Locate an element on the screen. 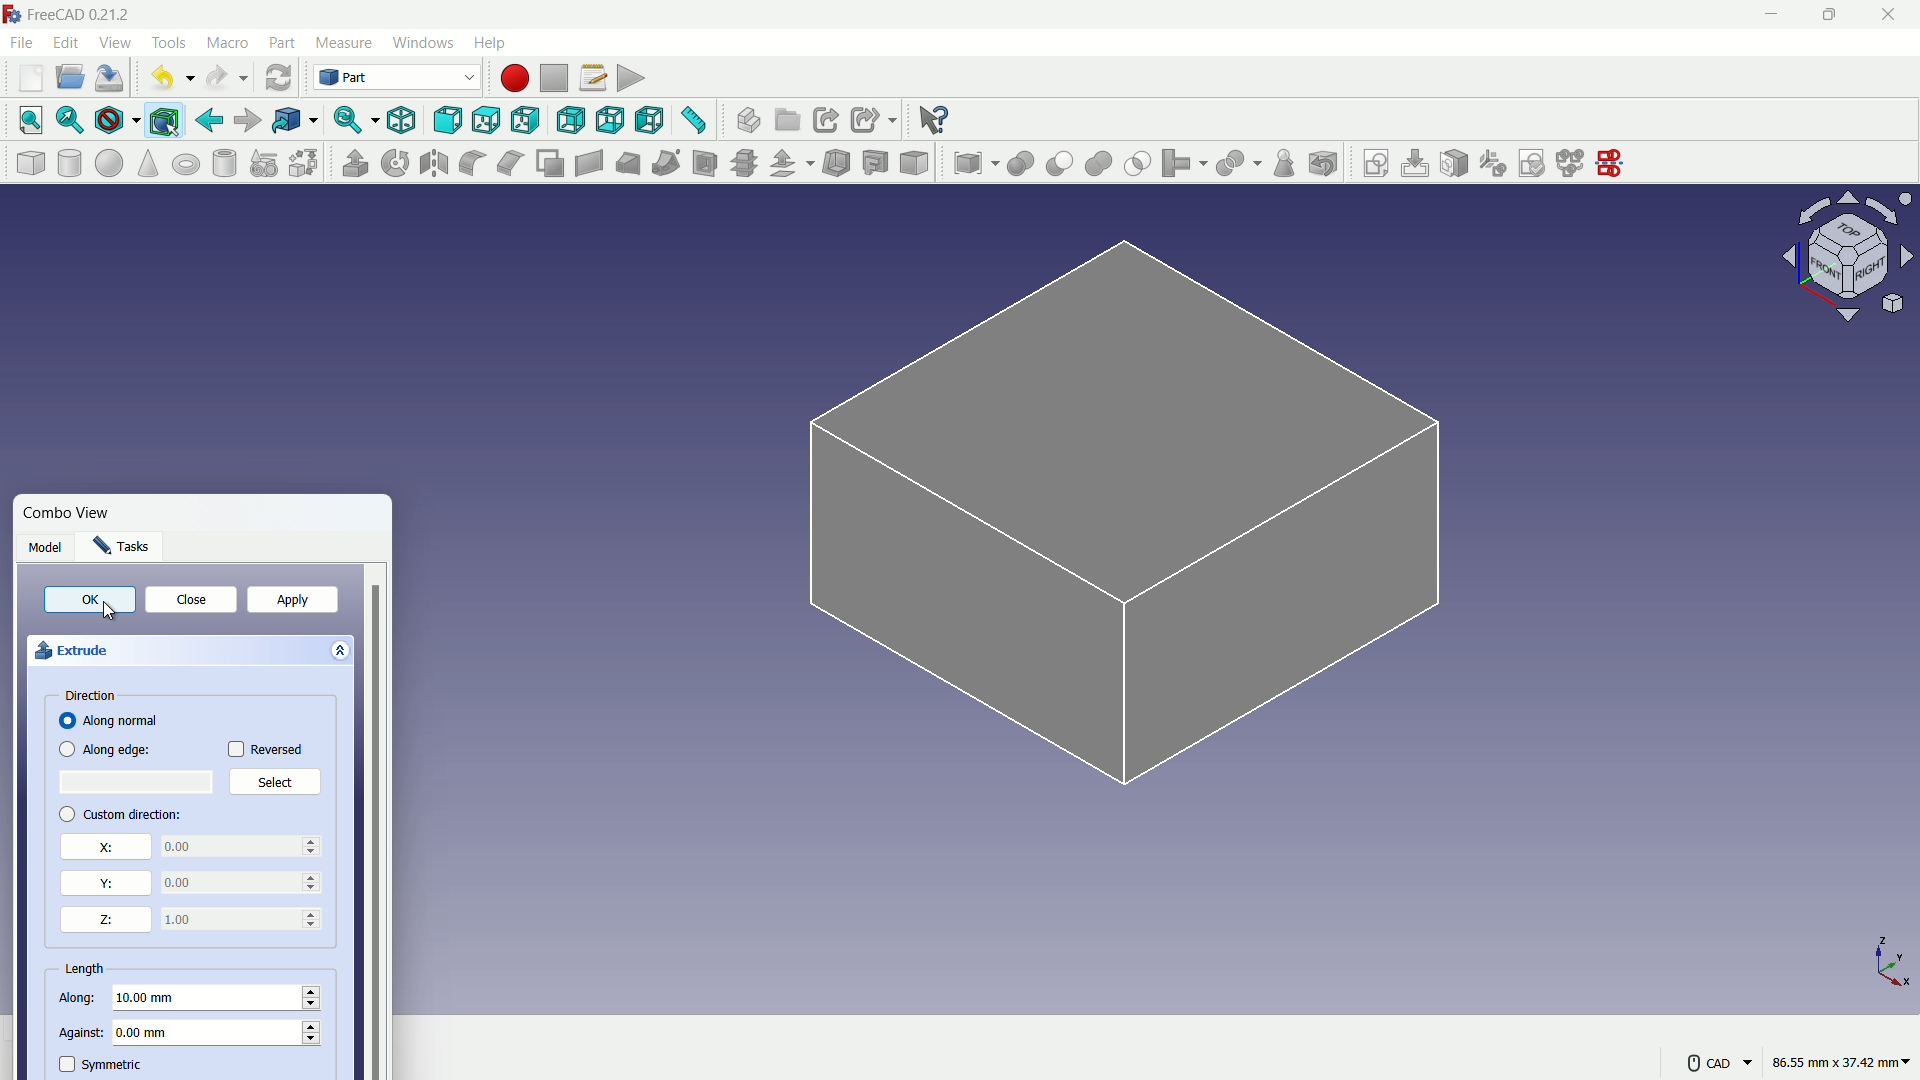  cylinder is located at coordinates (70, 163).